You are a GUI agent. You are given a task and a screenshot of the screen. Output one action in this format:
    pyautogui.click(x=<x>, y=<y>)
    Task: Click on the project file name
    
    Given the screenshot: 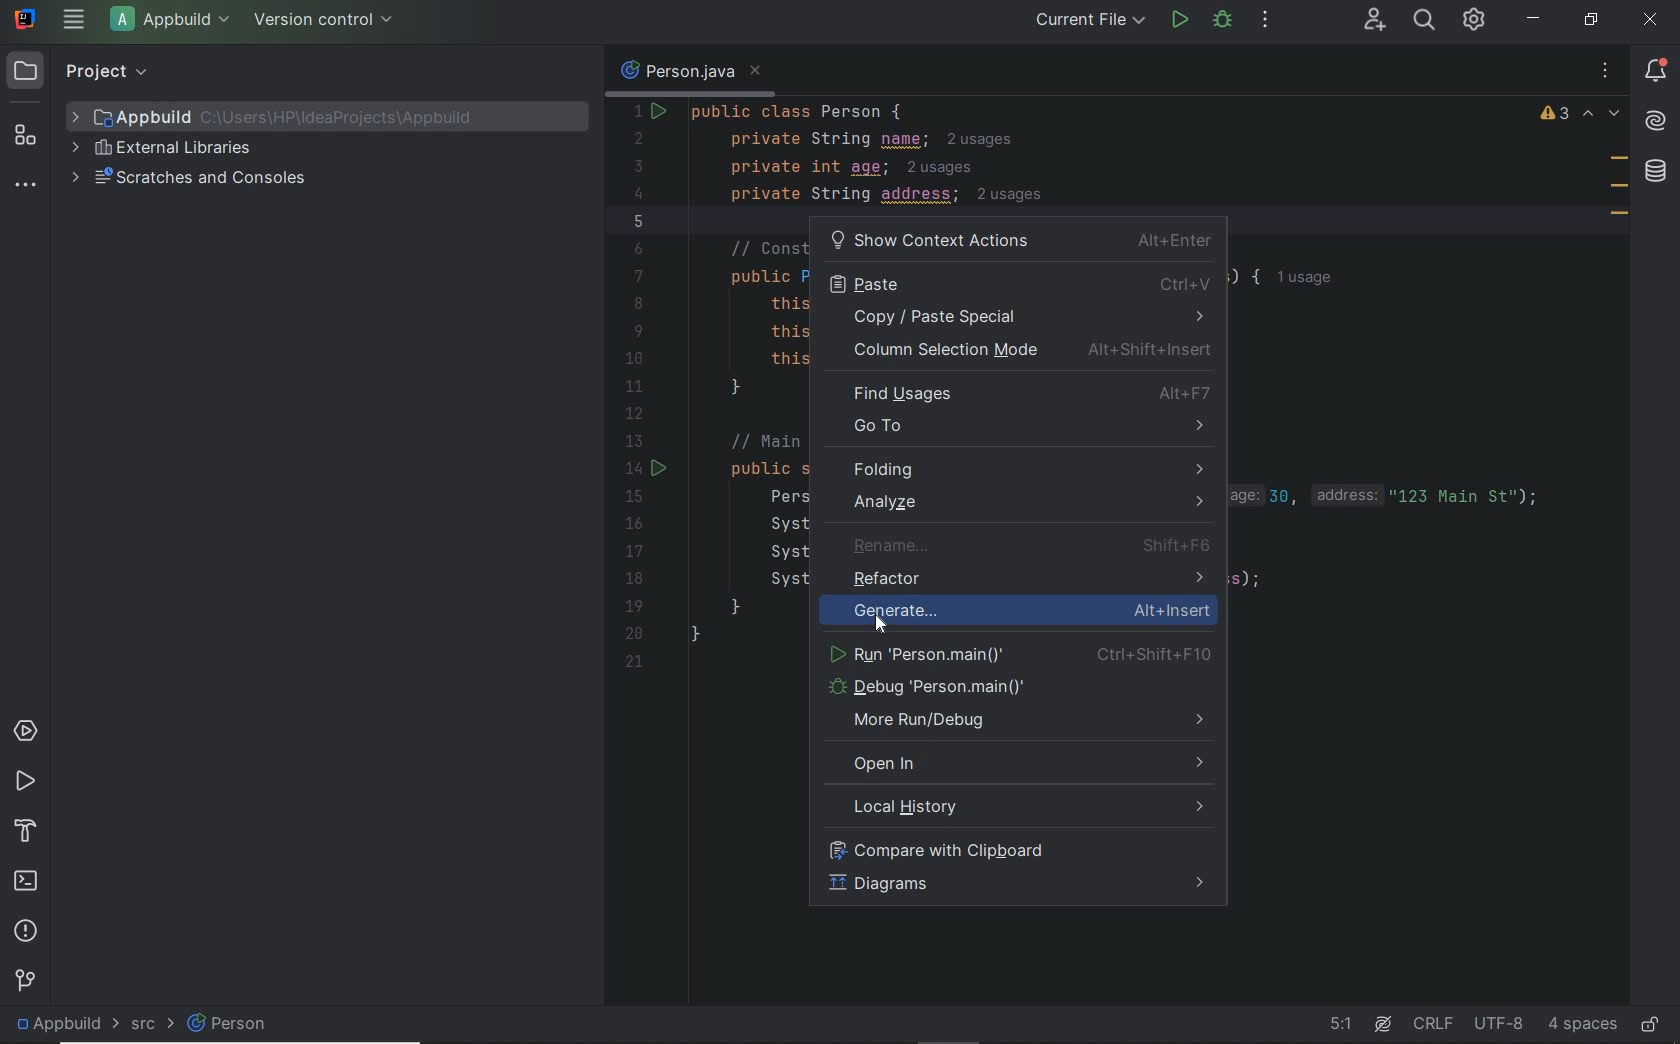 What is the action you would take?
    pyautogui.click(x=57, y=1022)
    